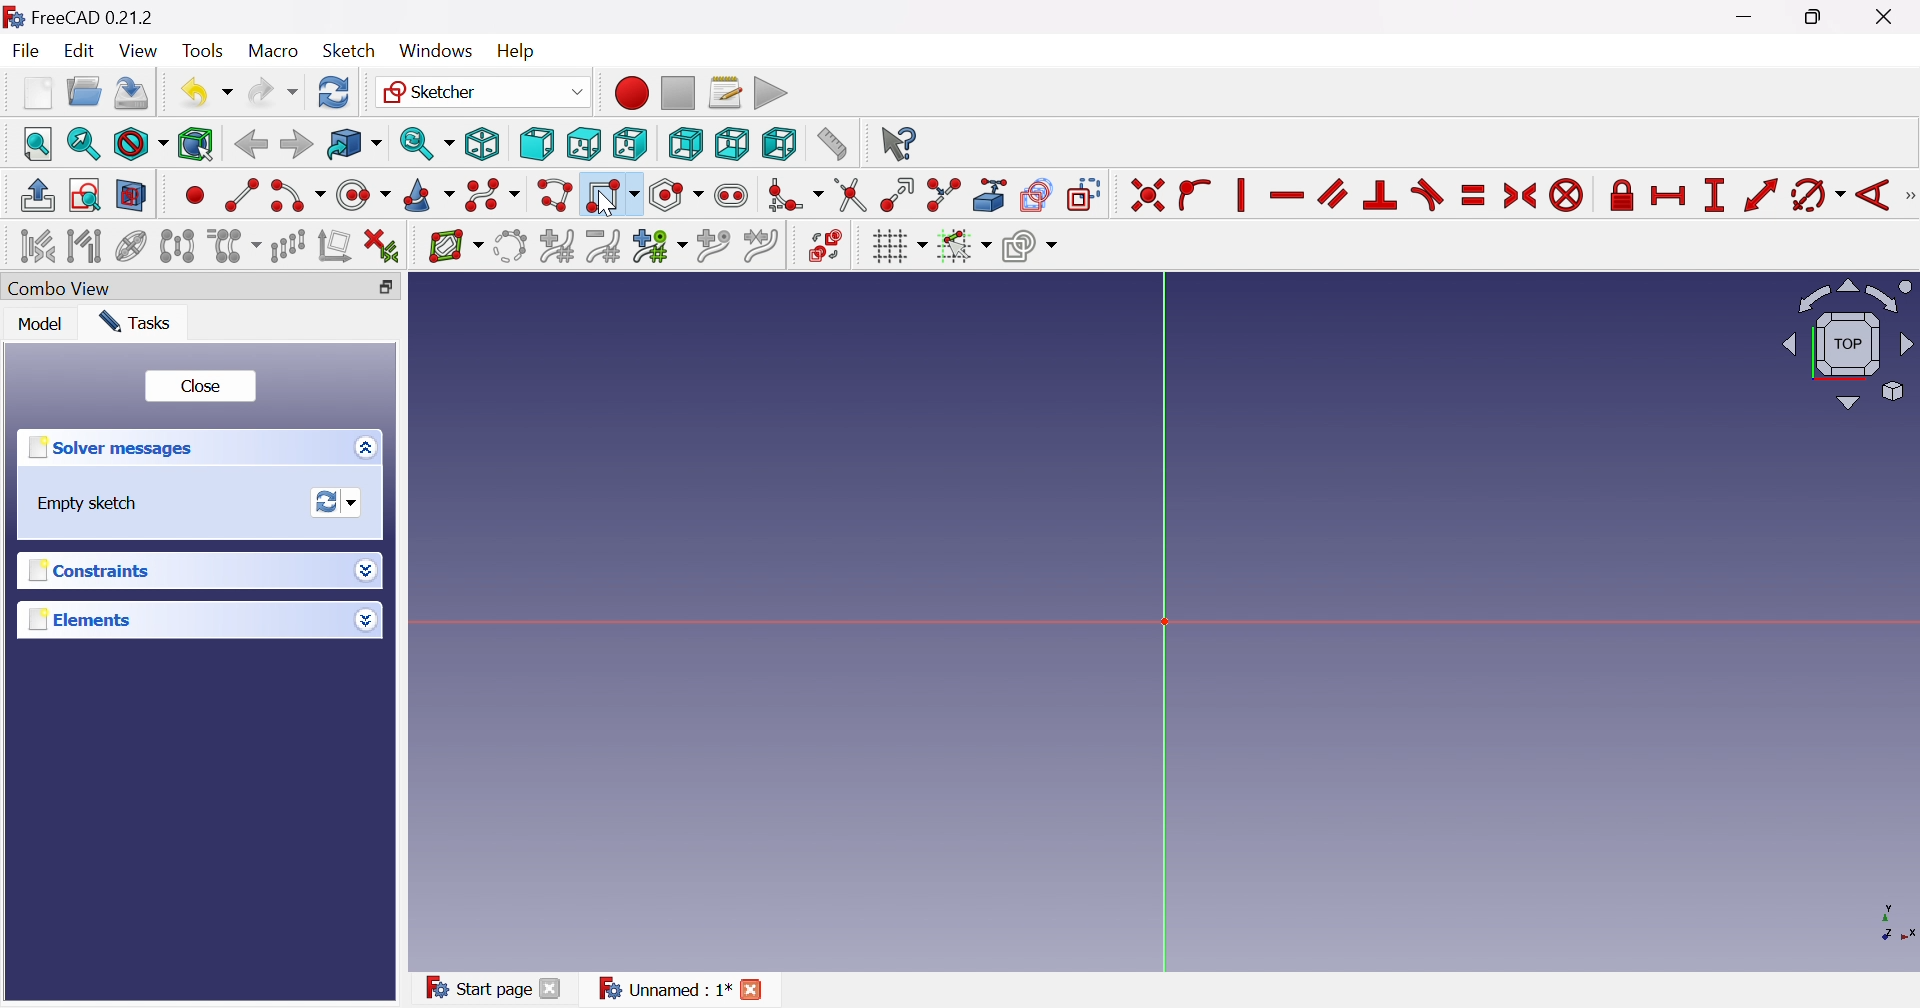 This screenshot has height=1008, width=1920. What do you see at coordinates (1843, 343) in the screenshot?
I see `Viewing angle` at bounding box center [1843, 343].